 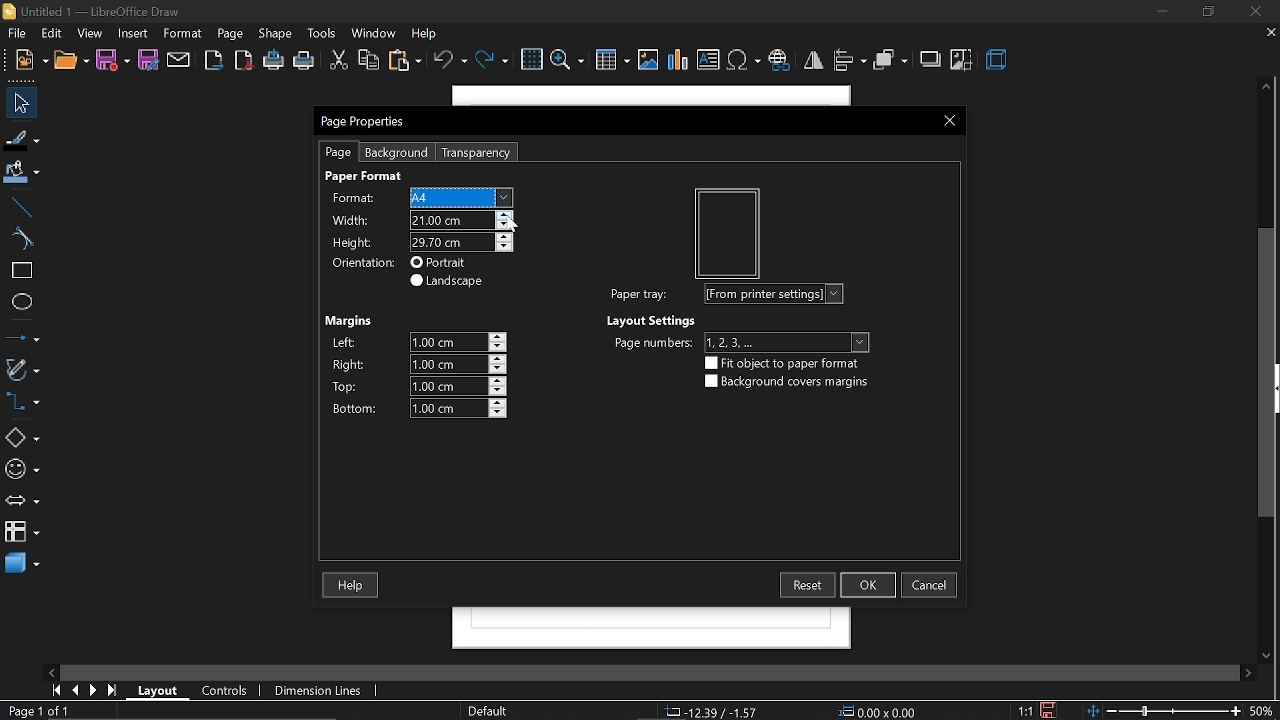 What do you see at coordinates (243, 62) in the screenshot?
I see `export as pdf` at bounding box center [243, 62].